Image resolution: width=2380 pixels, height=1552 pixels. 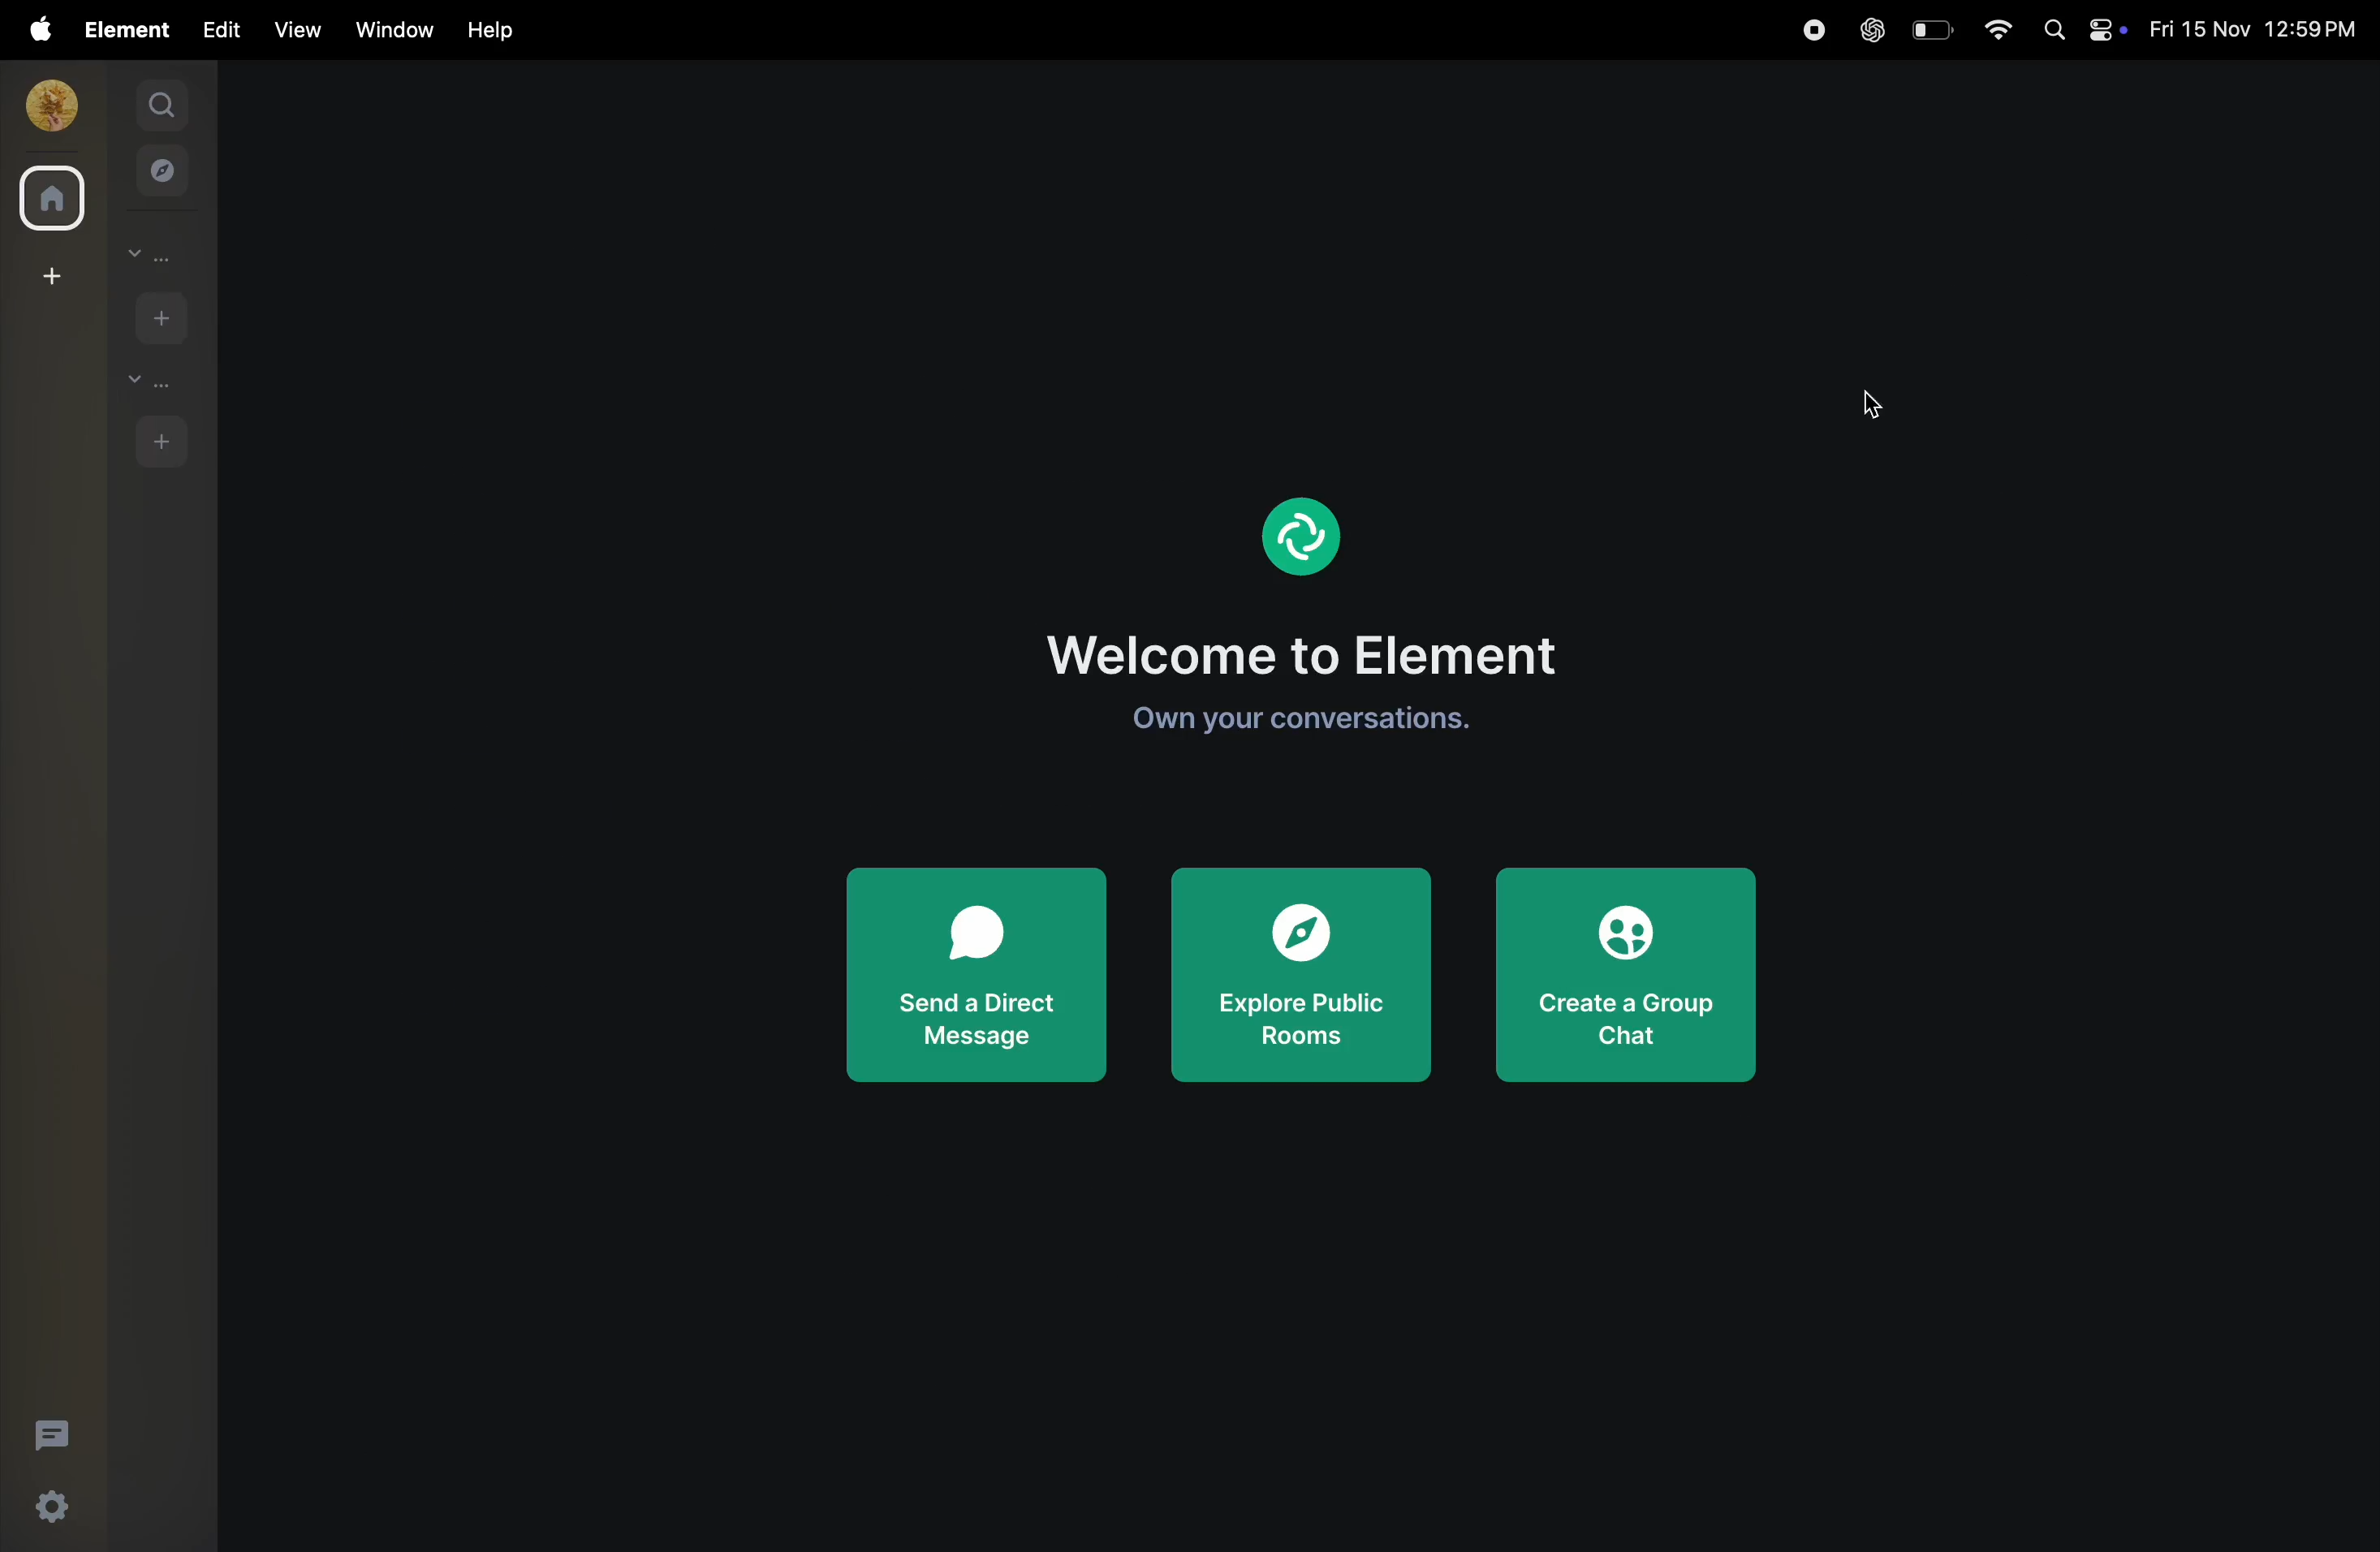 I want to click on profile, so click(x=47, y=106).